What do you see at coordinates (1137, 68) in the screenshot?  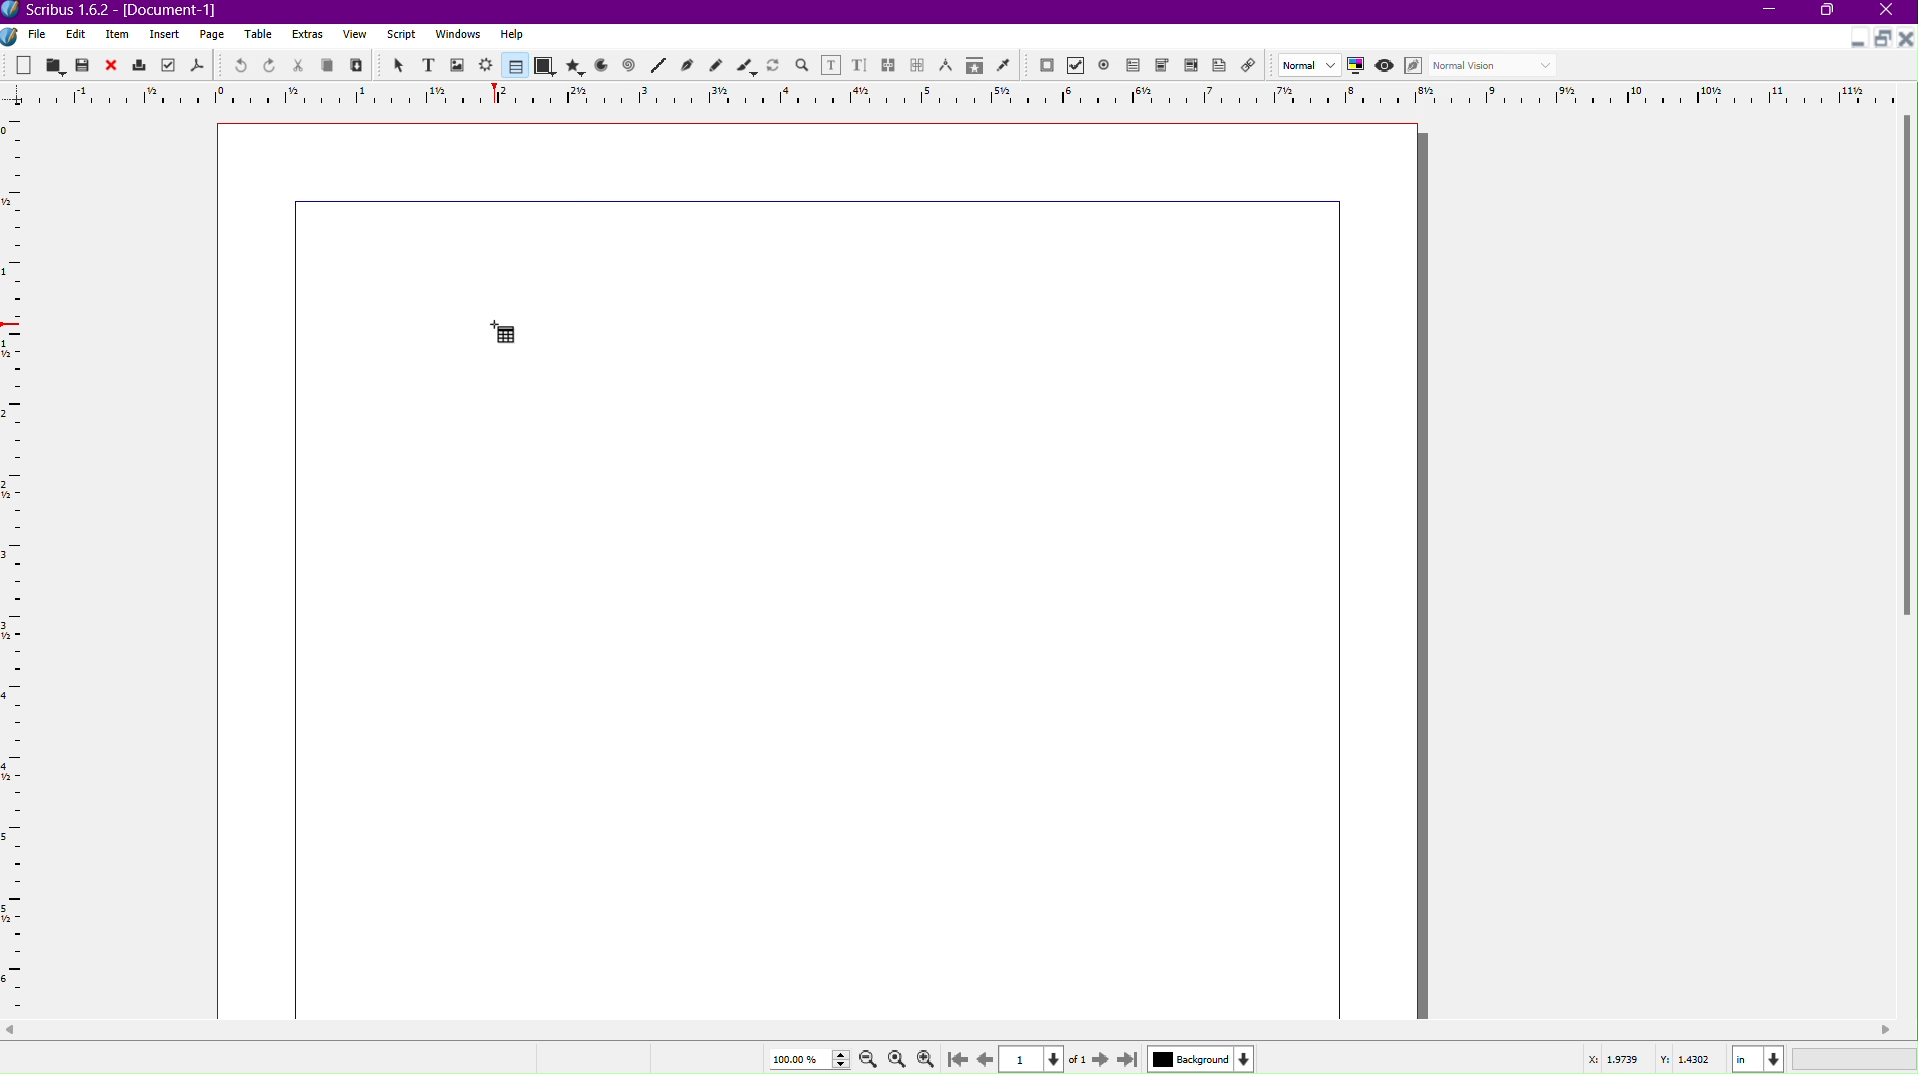 I see `PDF Text Field` at bounding box center [1137, 68].